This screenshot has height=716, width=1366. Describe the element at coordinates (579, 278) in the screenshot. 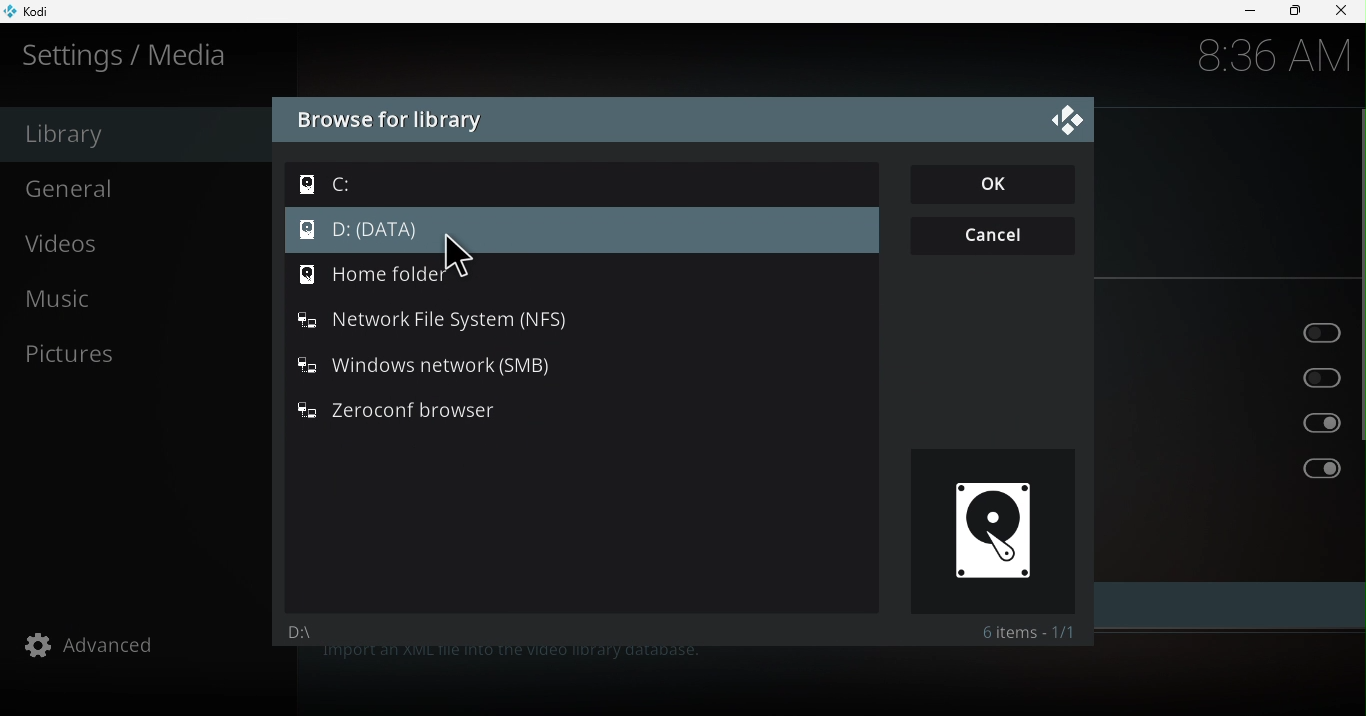

I see `Home folder` at that location.